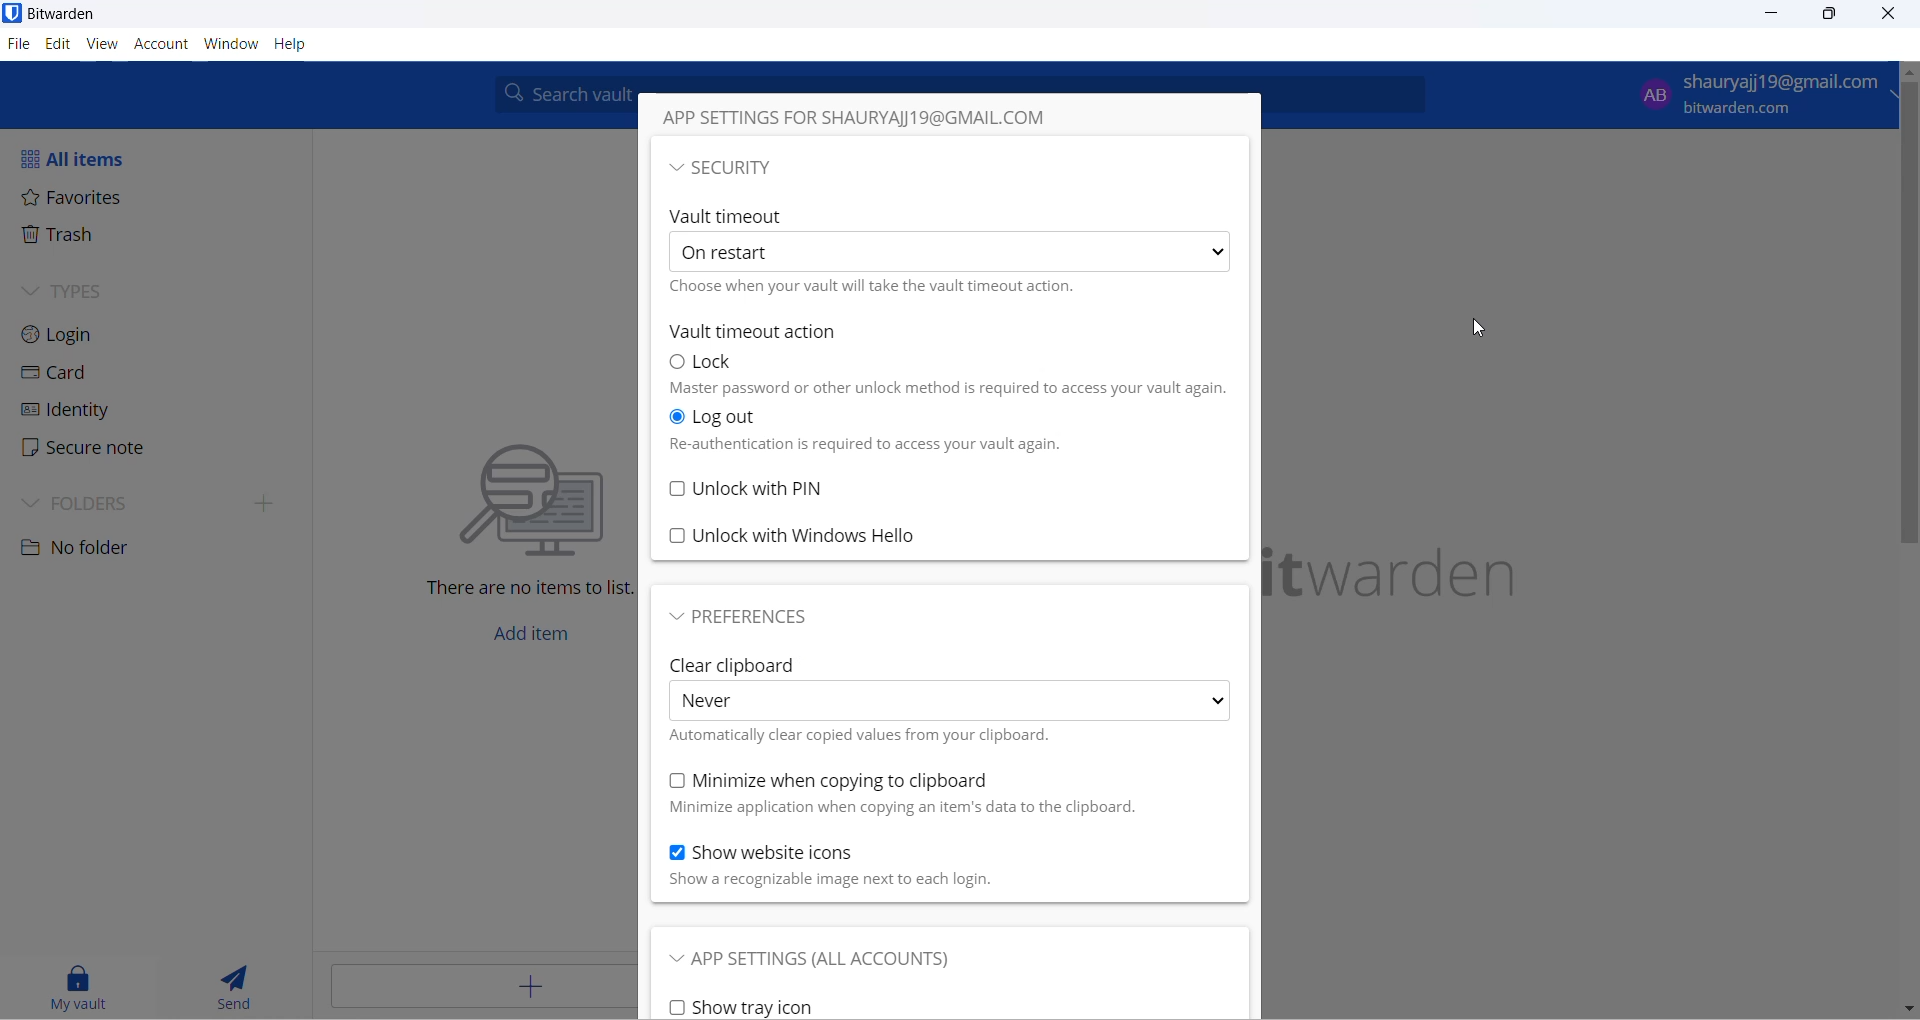 The width and height of the screenshot is (1920, 1020). Describe the element at coordinates (1887, 15) in the screenshot. I see `close` at that location.